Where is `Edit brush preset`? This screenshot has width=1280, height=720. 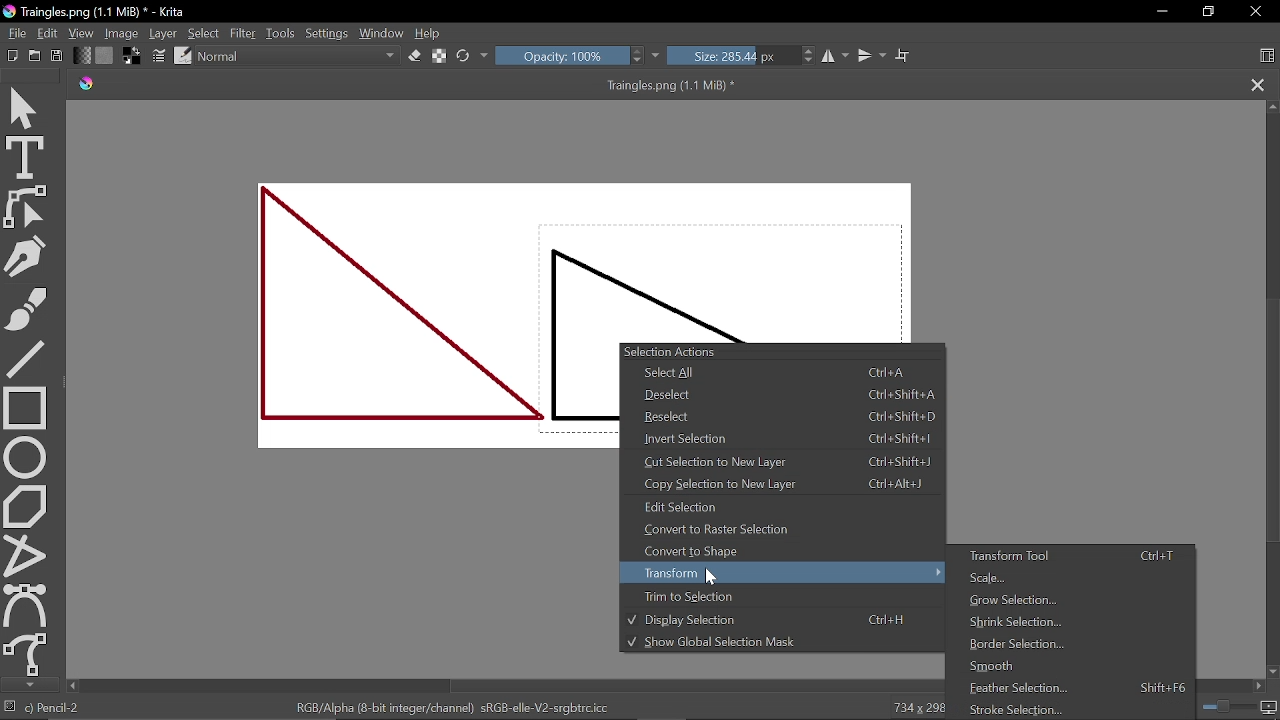
Edit brush preset is located at coordinates (184, 57).